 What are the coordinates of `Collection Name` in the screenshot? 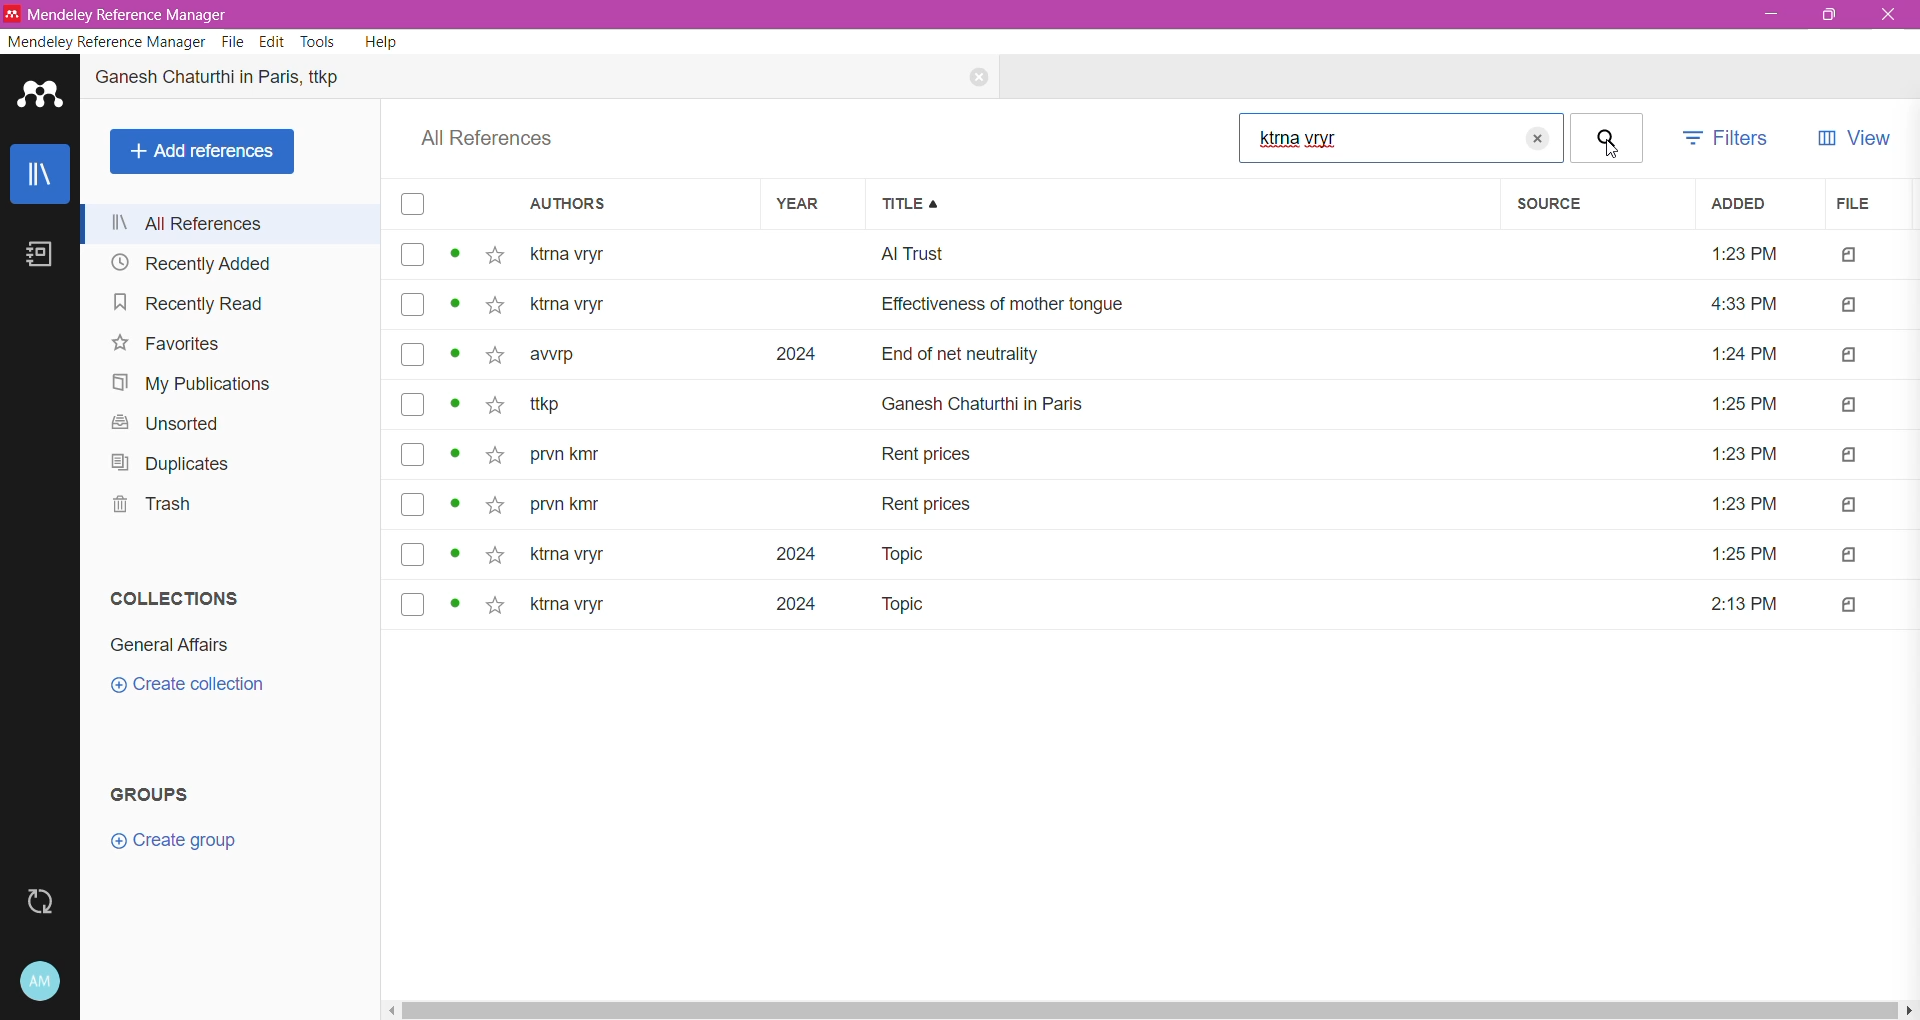 It's located at (169, 646).